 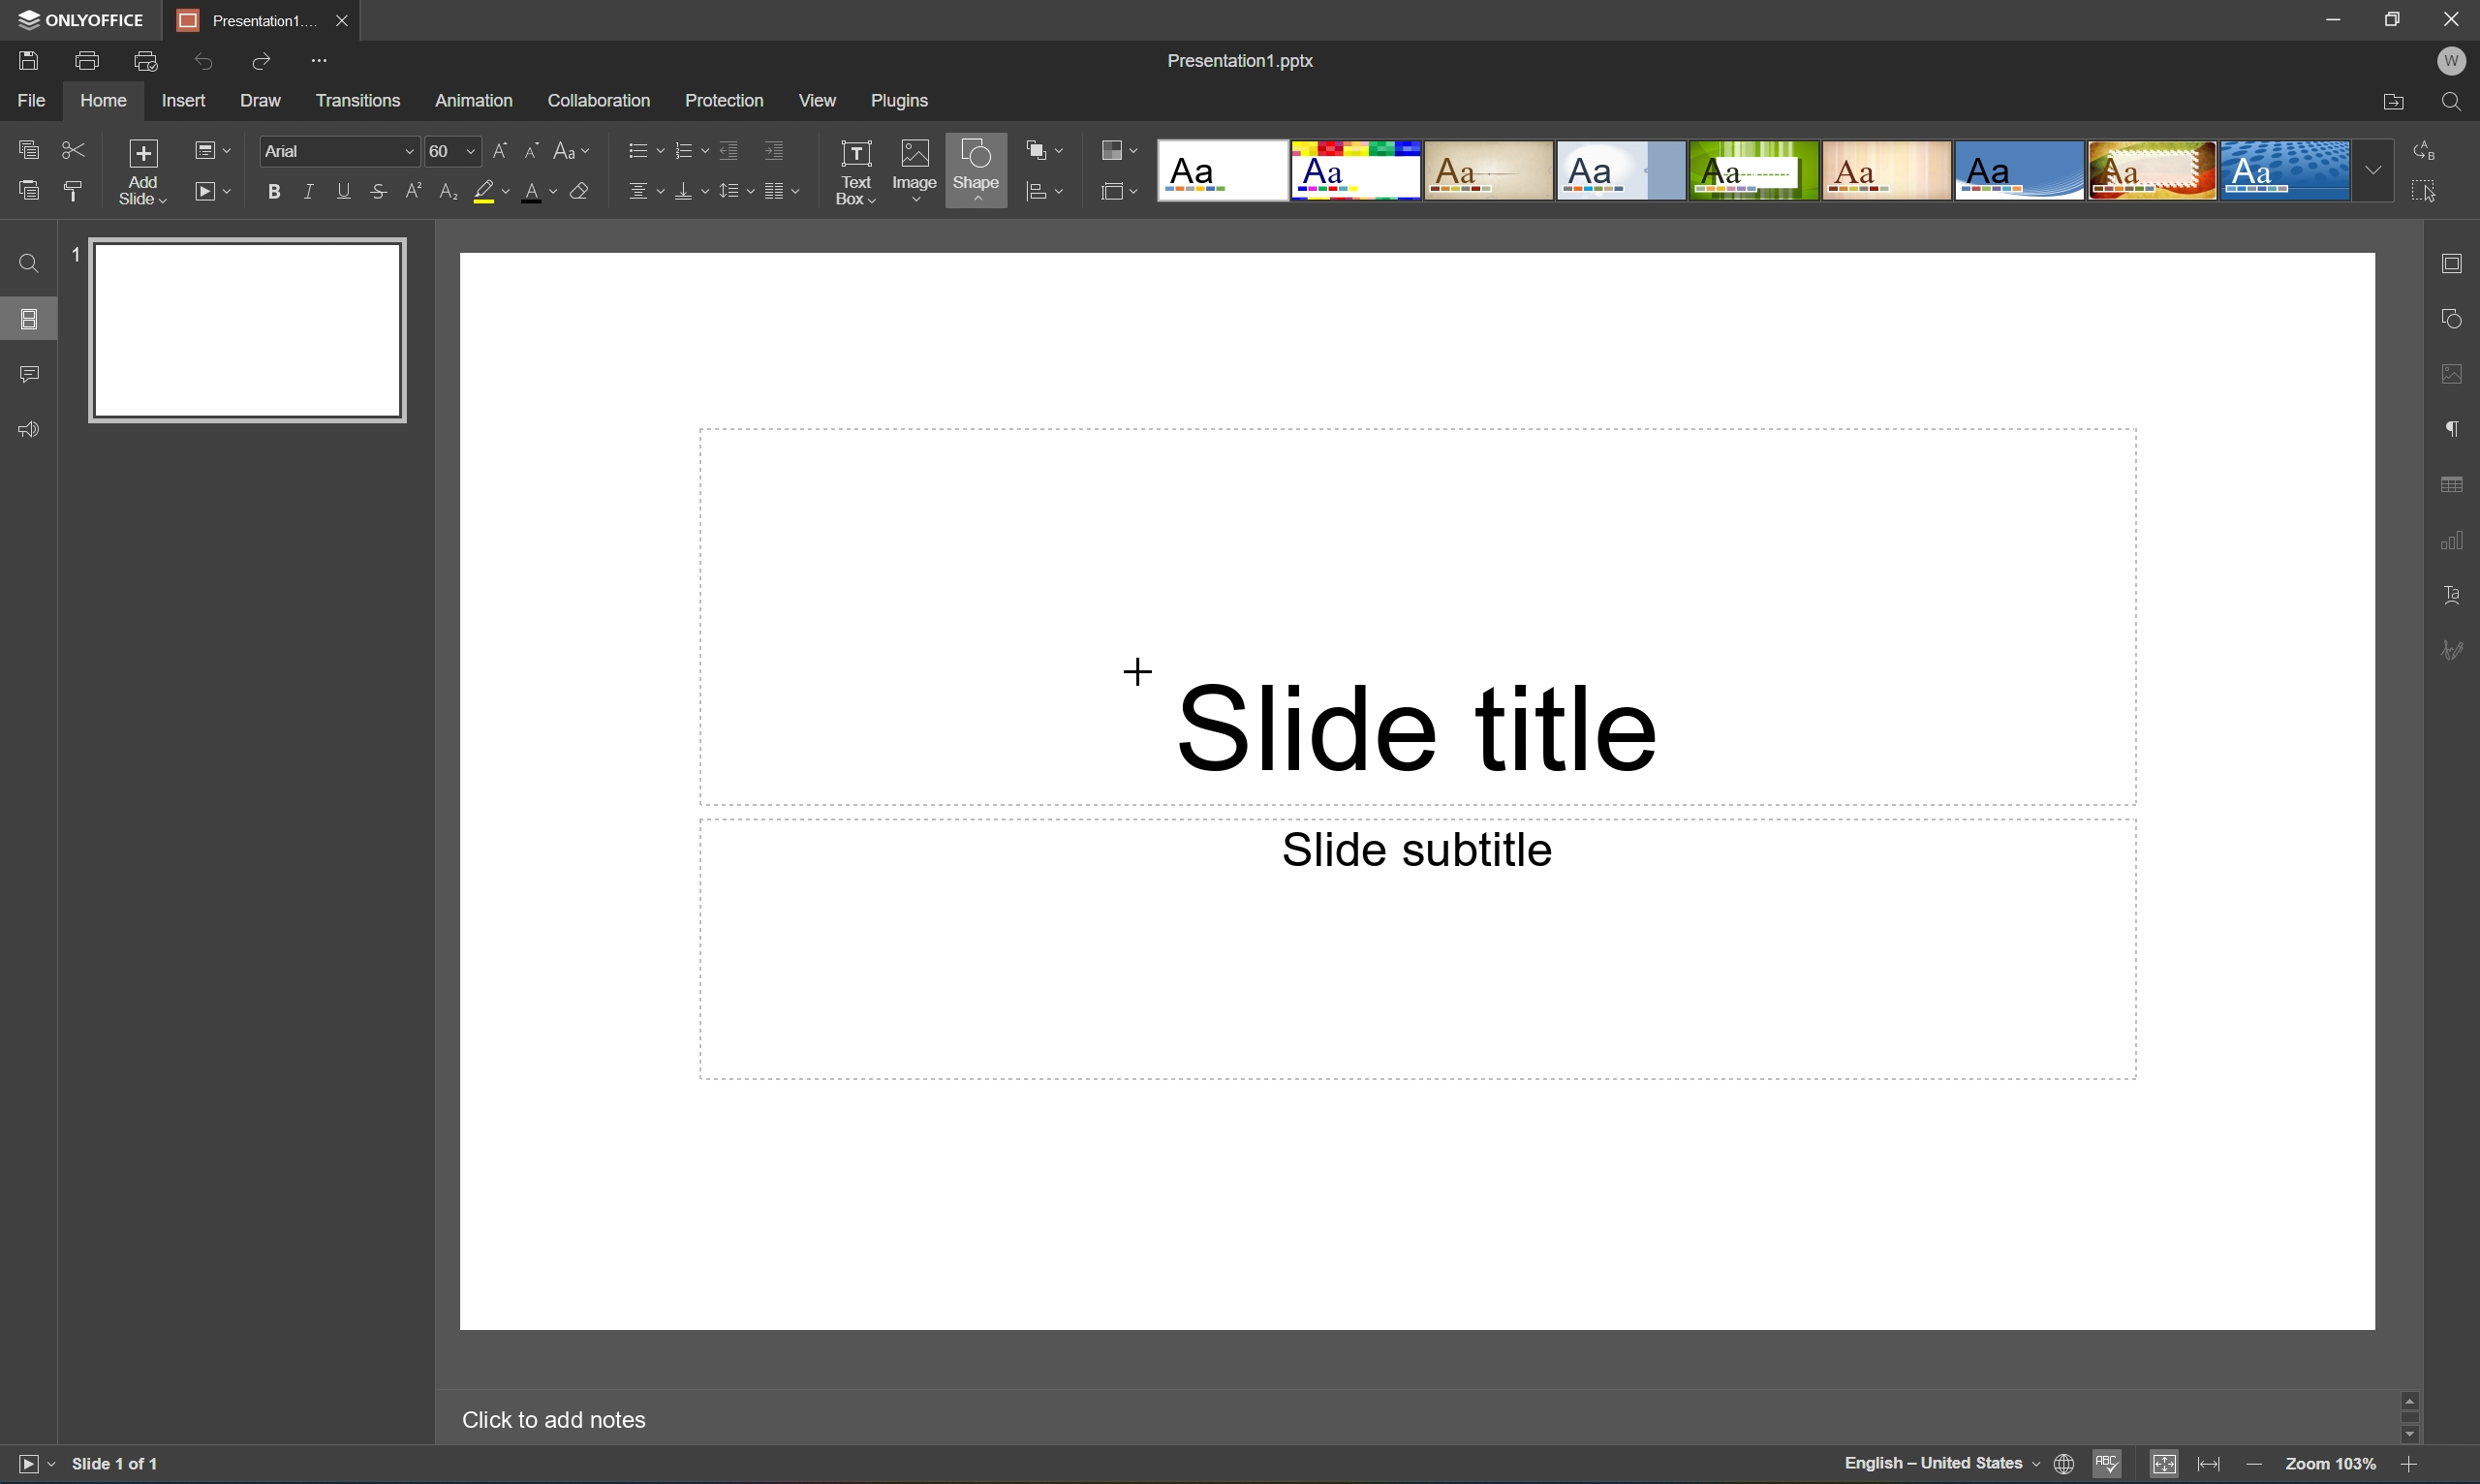 What do you see at coordinates (2389, 19) in the screenshot?
I see `Restore down` at bounding box center [2389, 19].